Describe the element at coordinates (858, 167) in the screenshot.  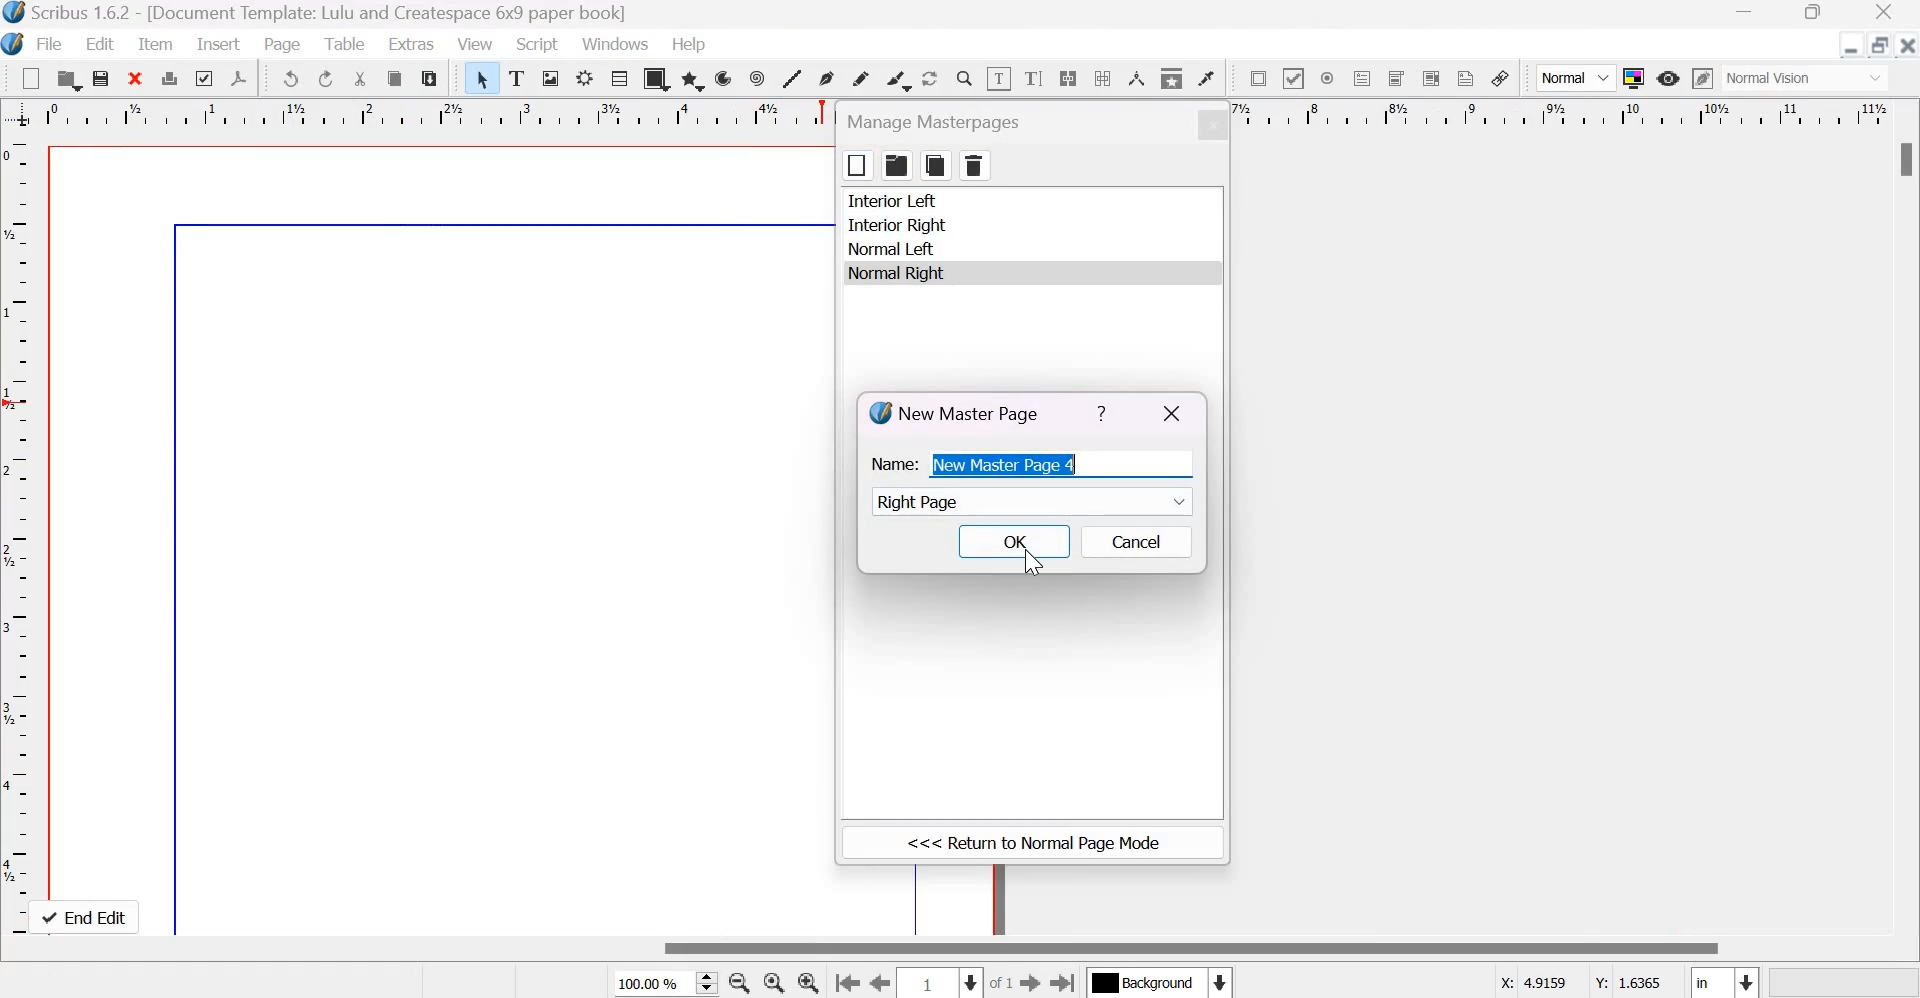
I see `box` at that location.